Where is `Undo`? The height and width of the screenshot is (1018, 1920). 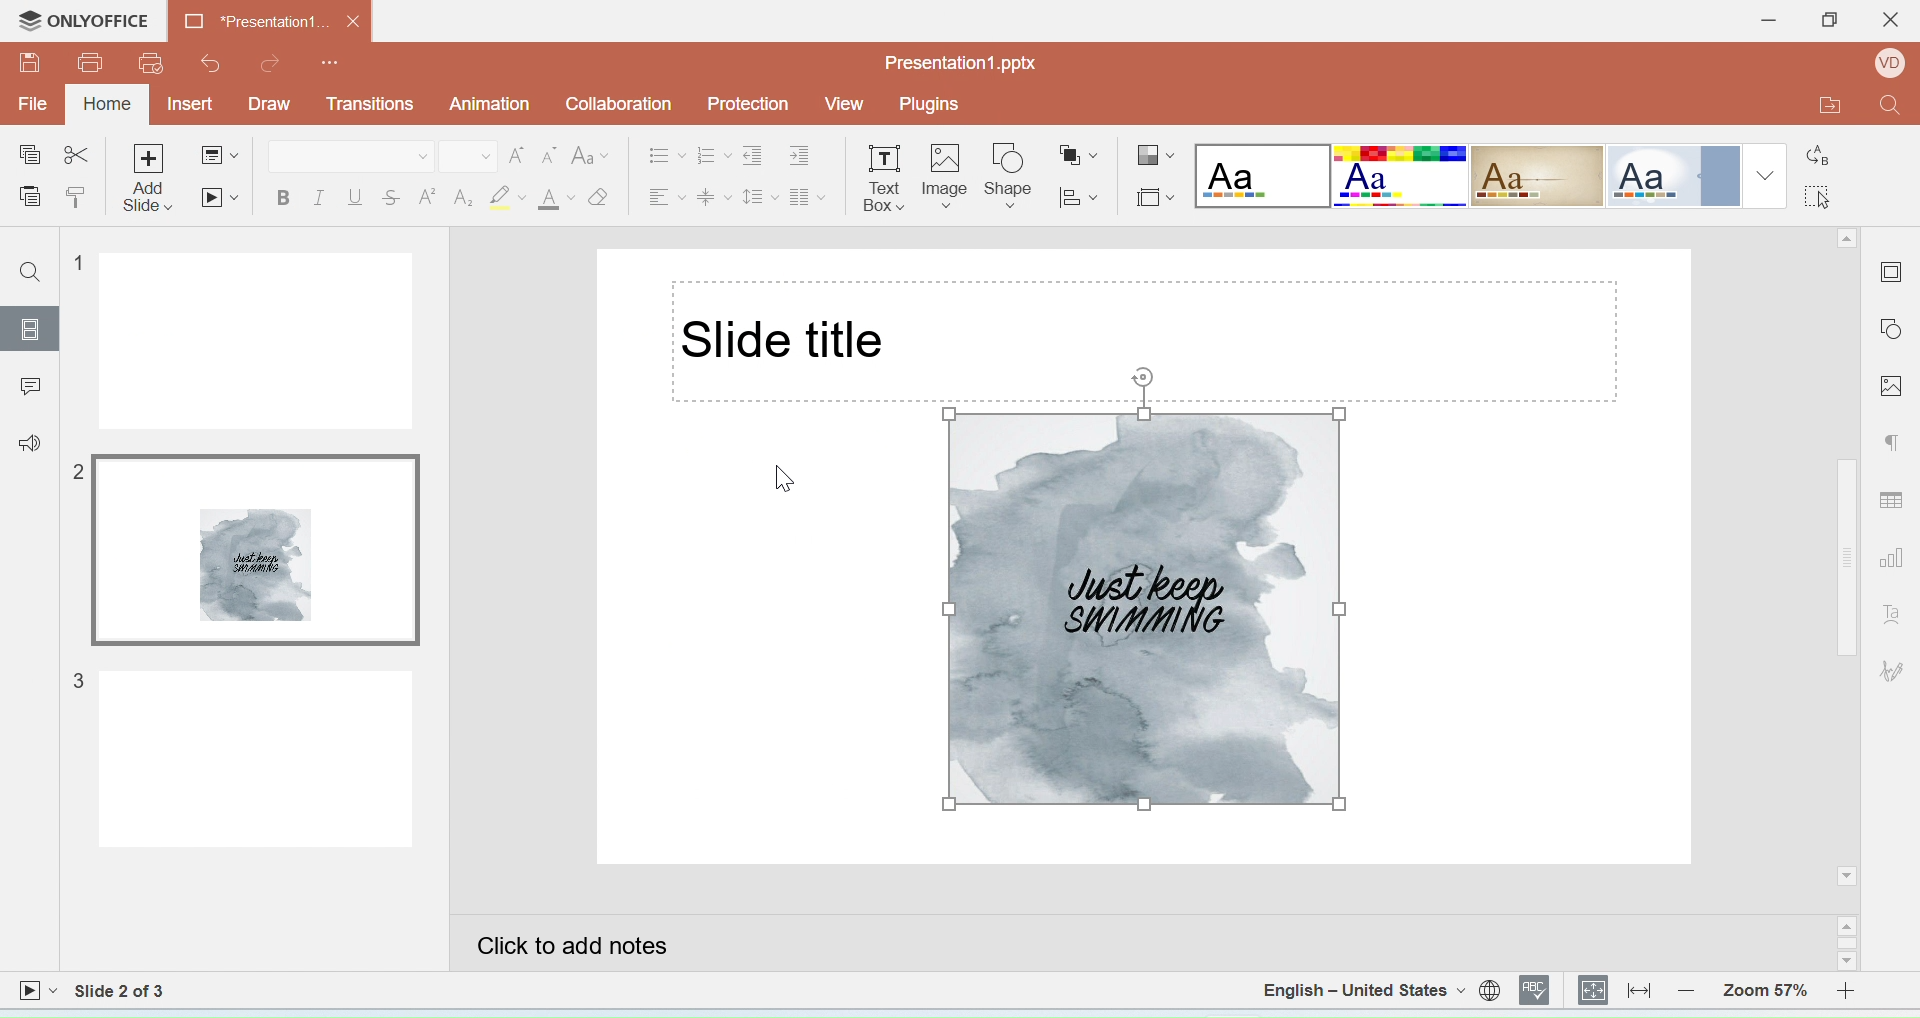 Undo is located at coordinates (207, 63).